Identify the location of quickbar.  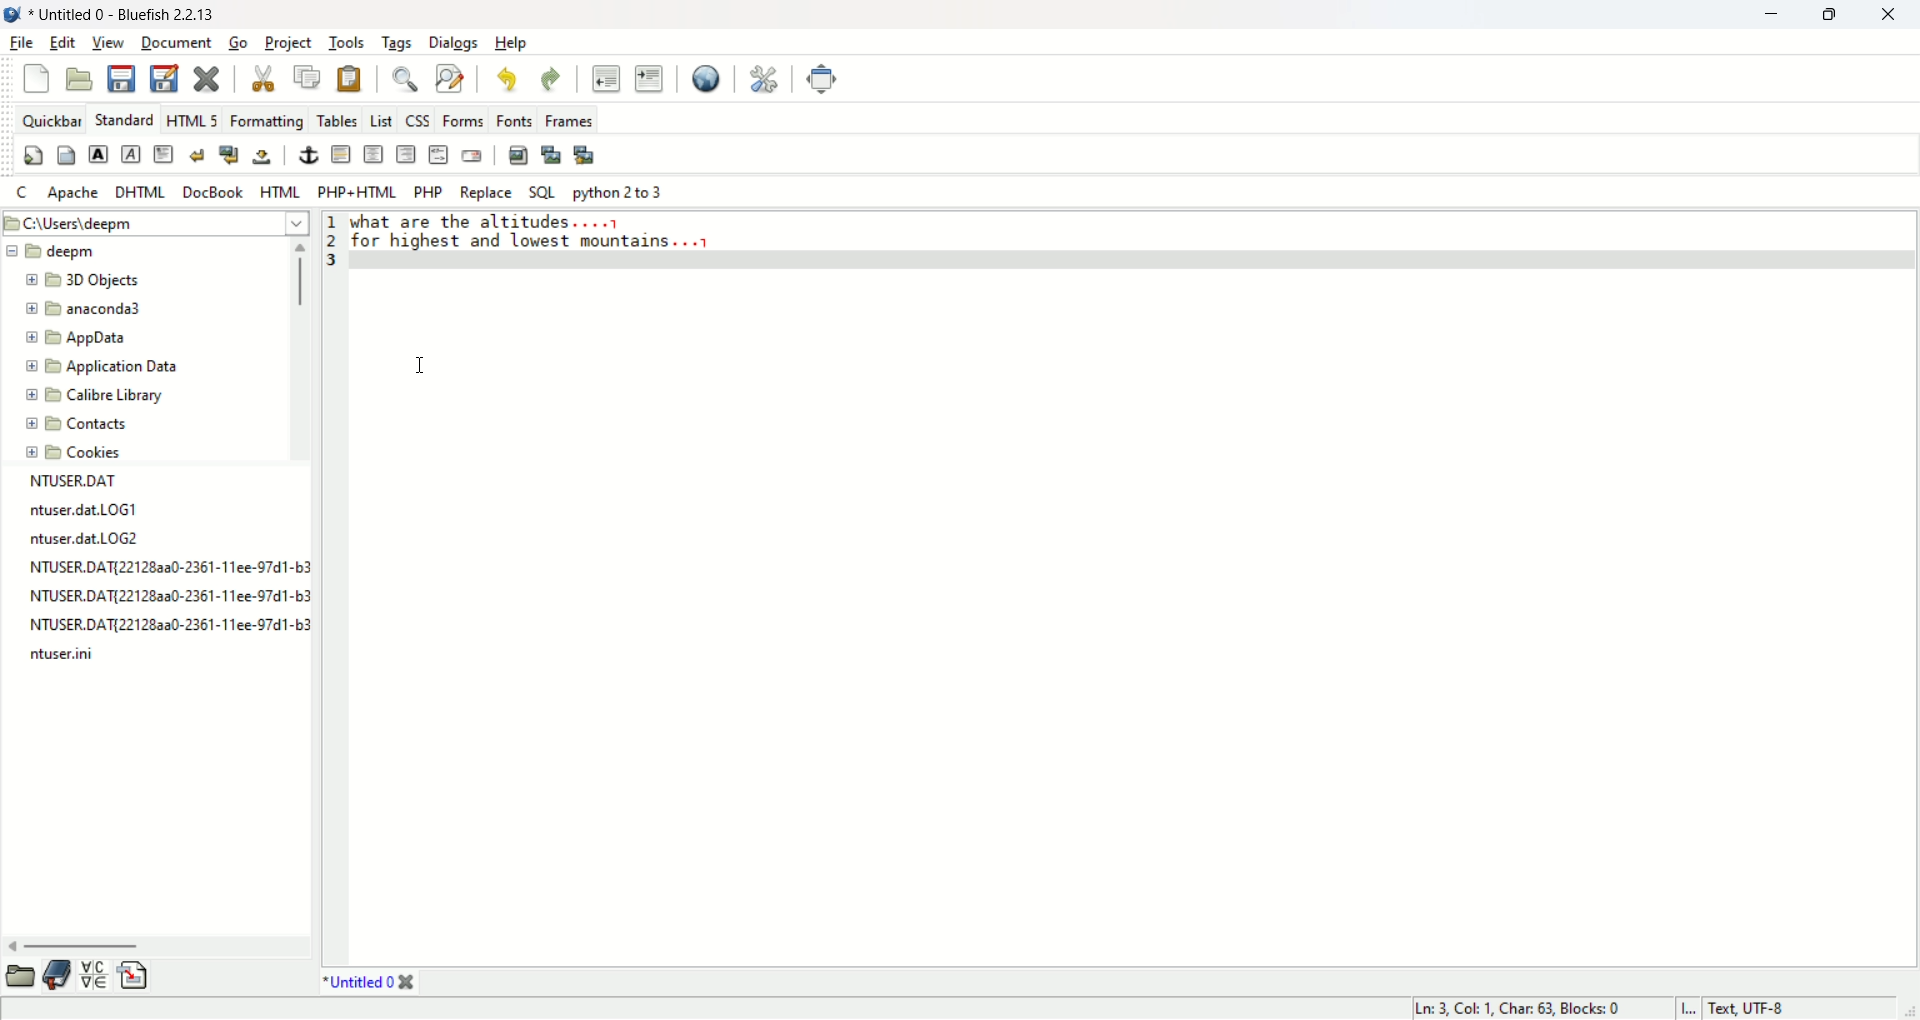
(51, 117).